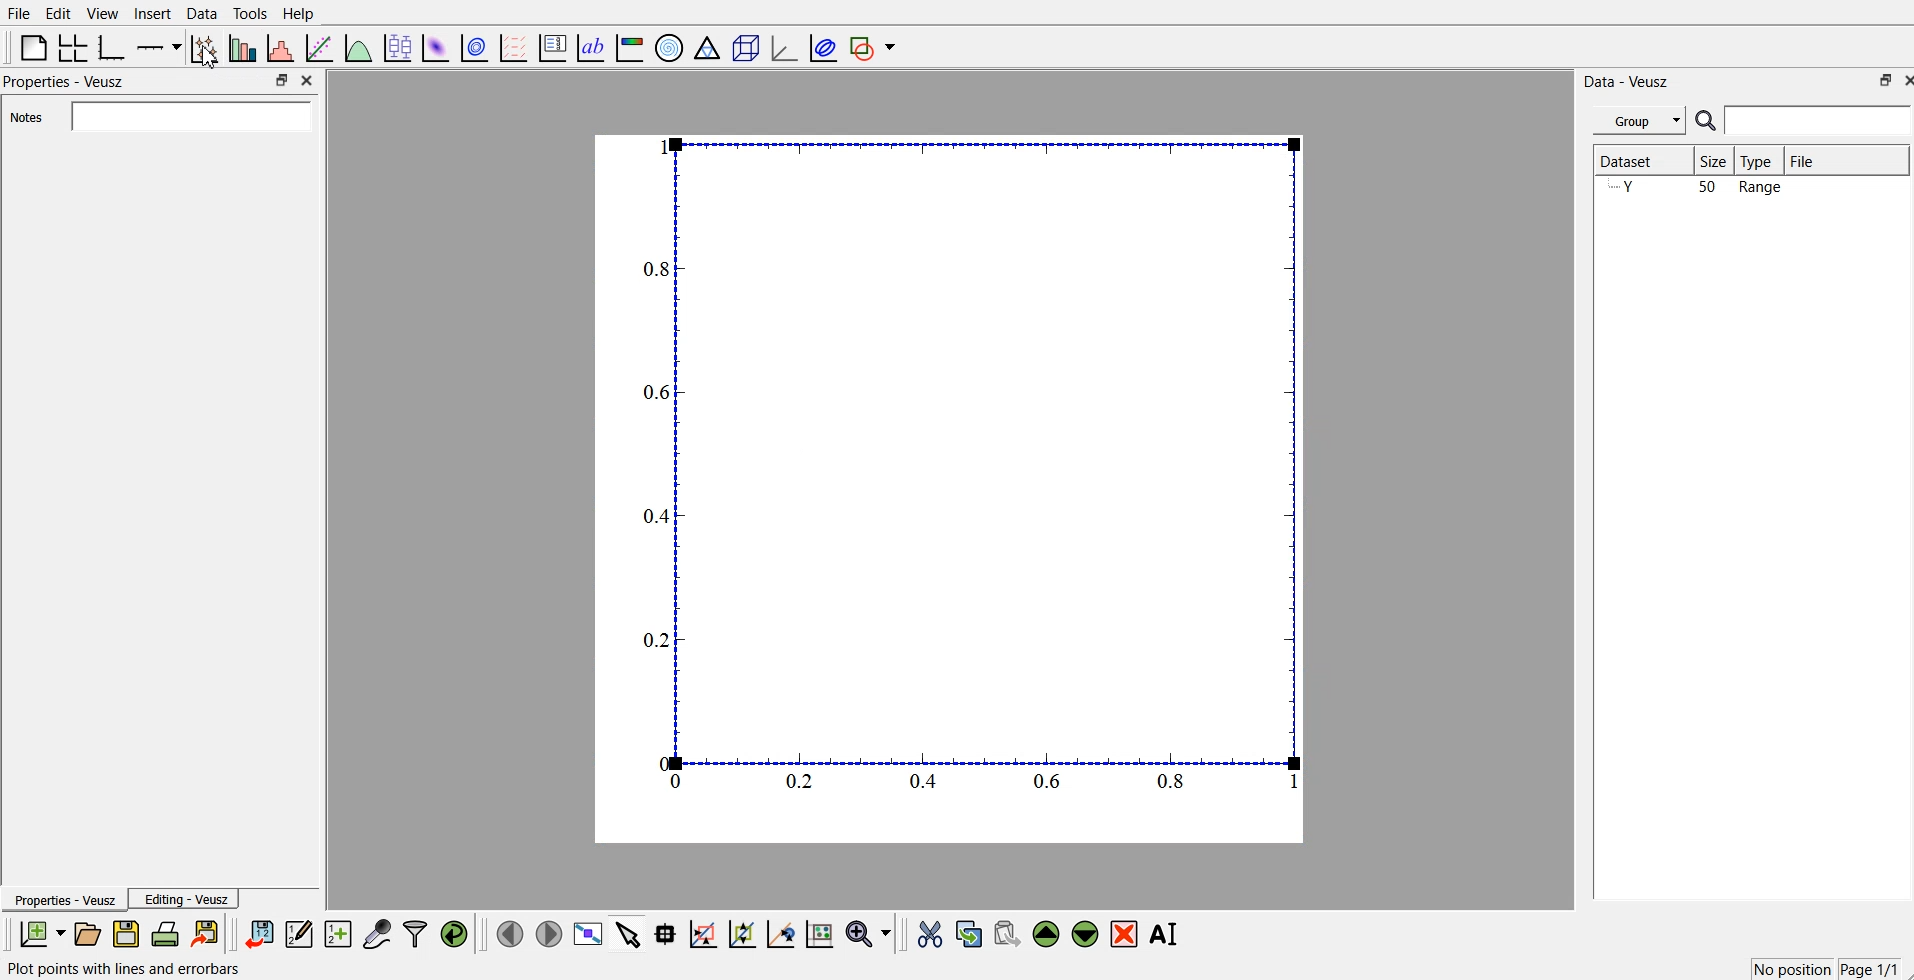  I want to click on reload linked datas, so click(456, 935).